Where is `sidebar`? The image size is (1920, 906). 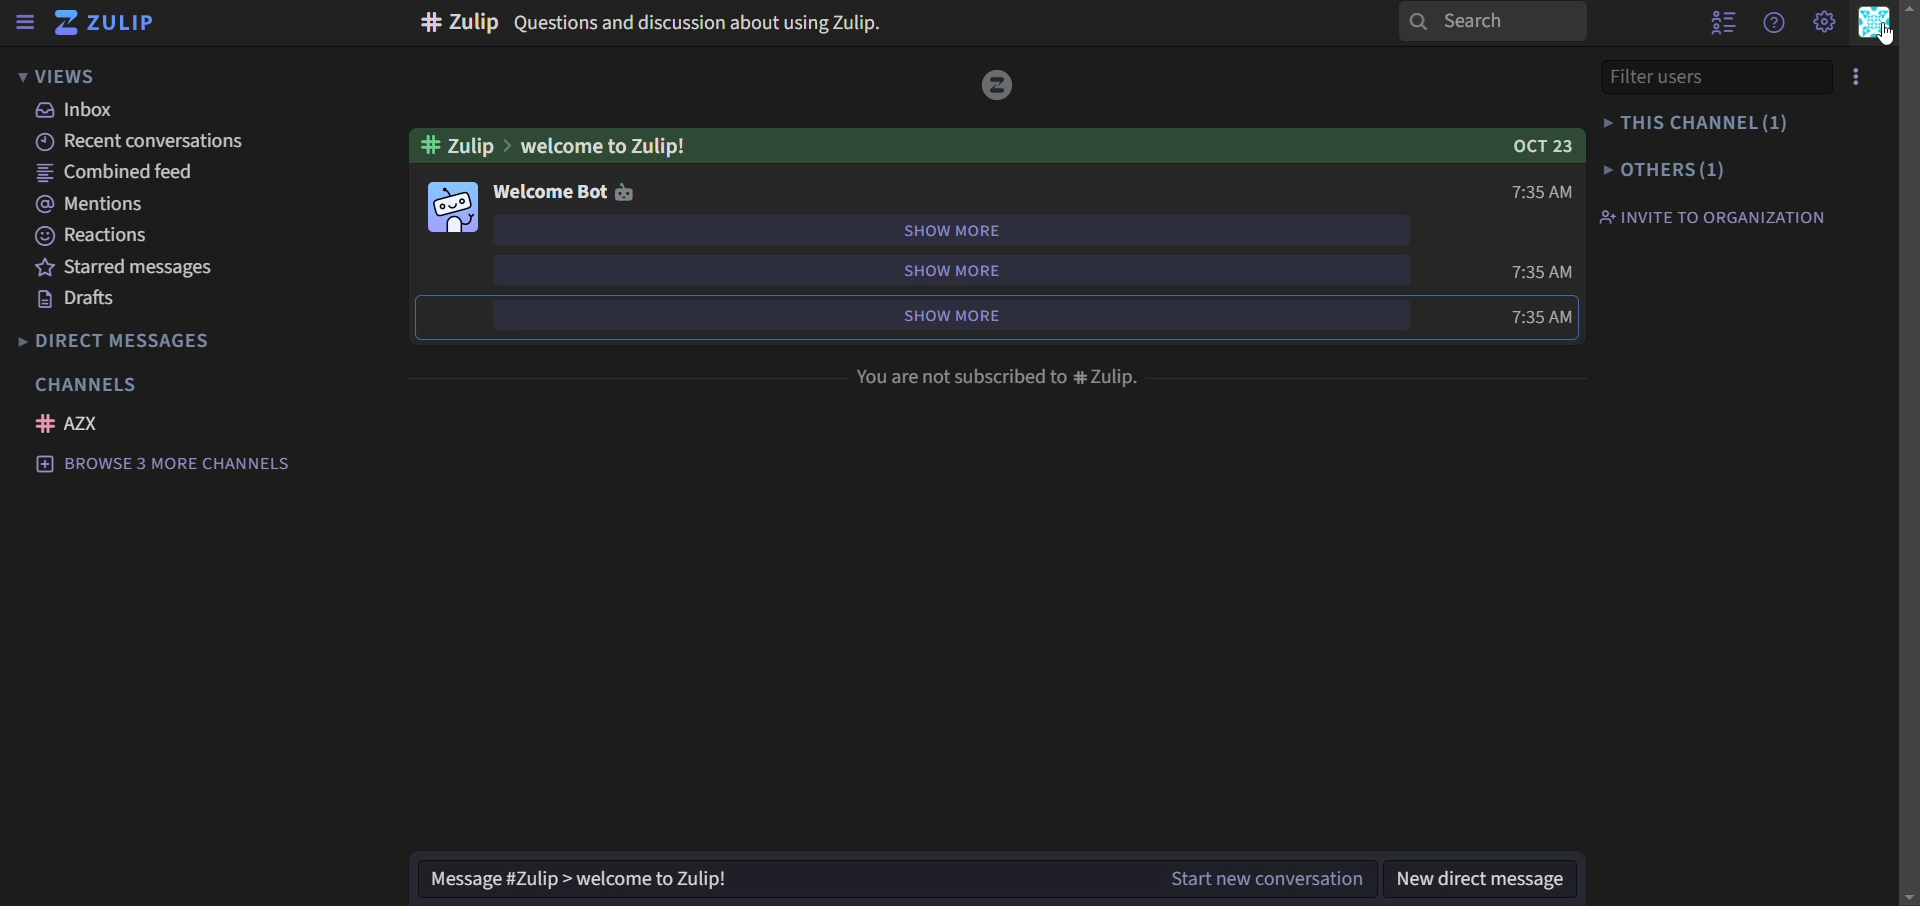
sidebar is located at coordinates (25, 22).